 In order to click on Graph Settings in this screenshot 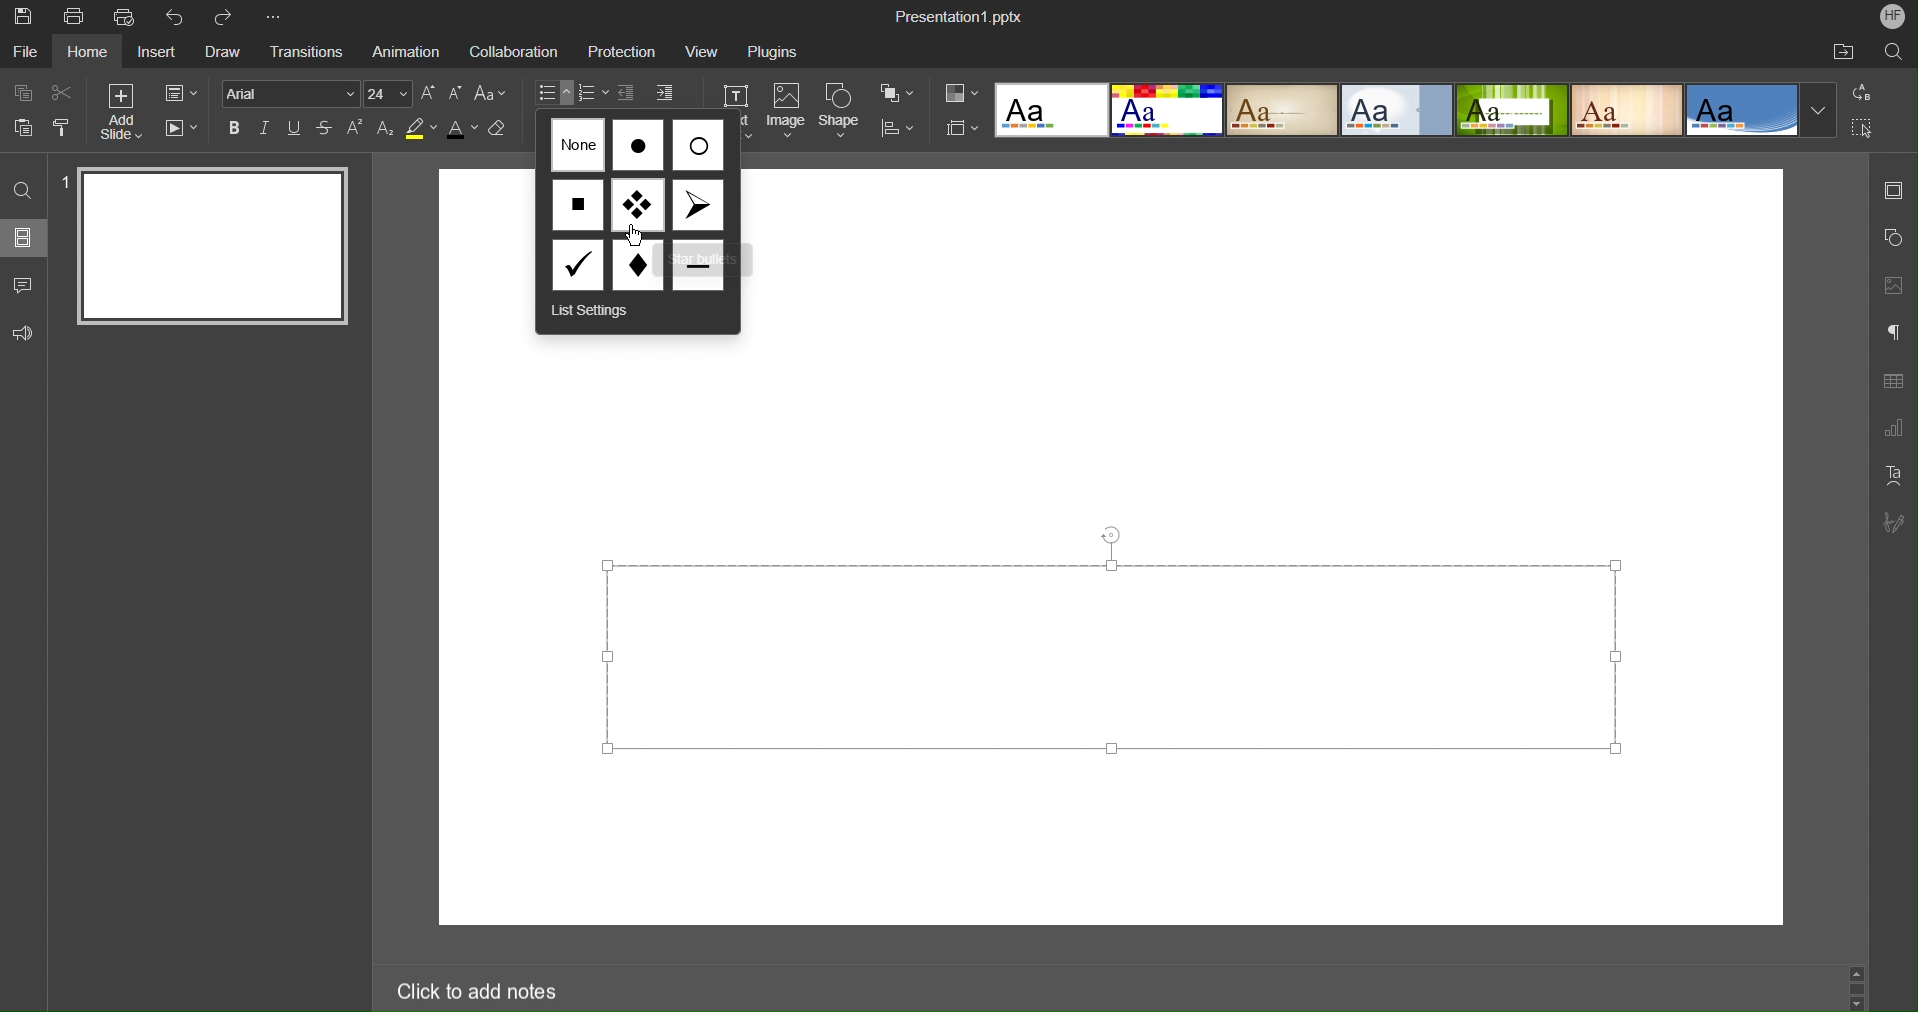, I will do `click(1895, 424)`.